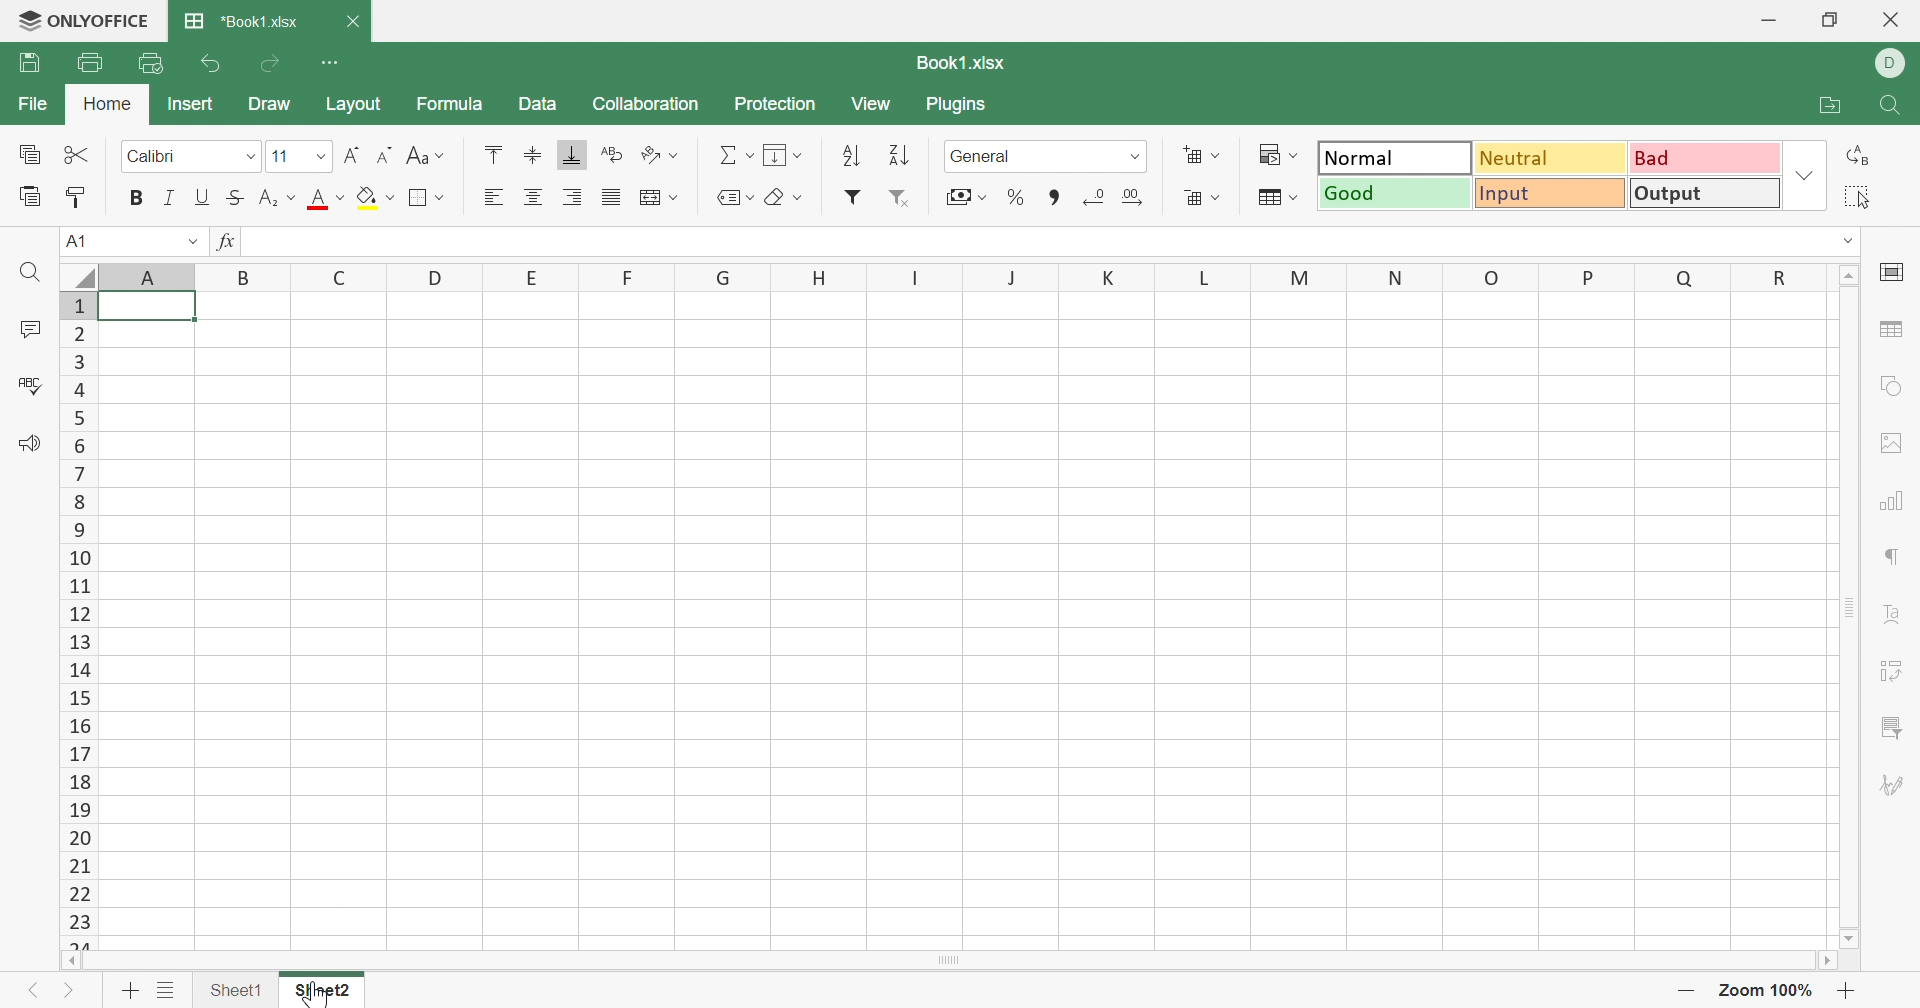 The height and width of the screenshot is (1008, 1920). I want to click on Customize Quick access toolbar, so click(335, 62).